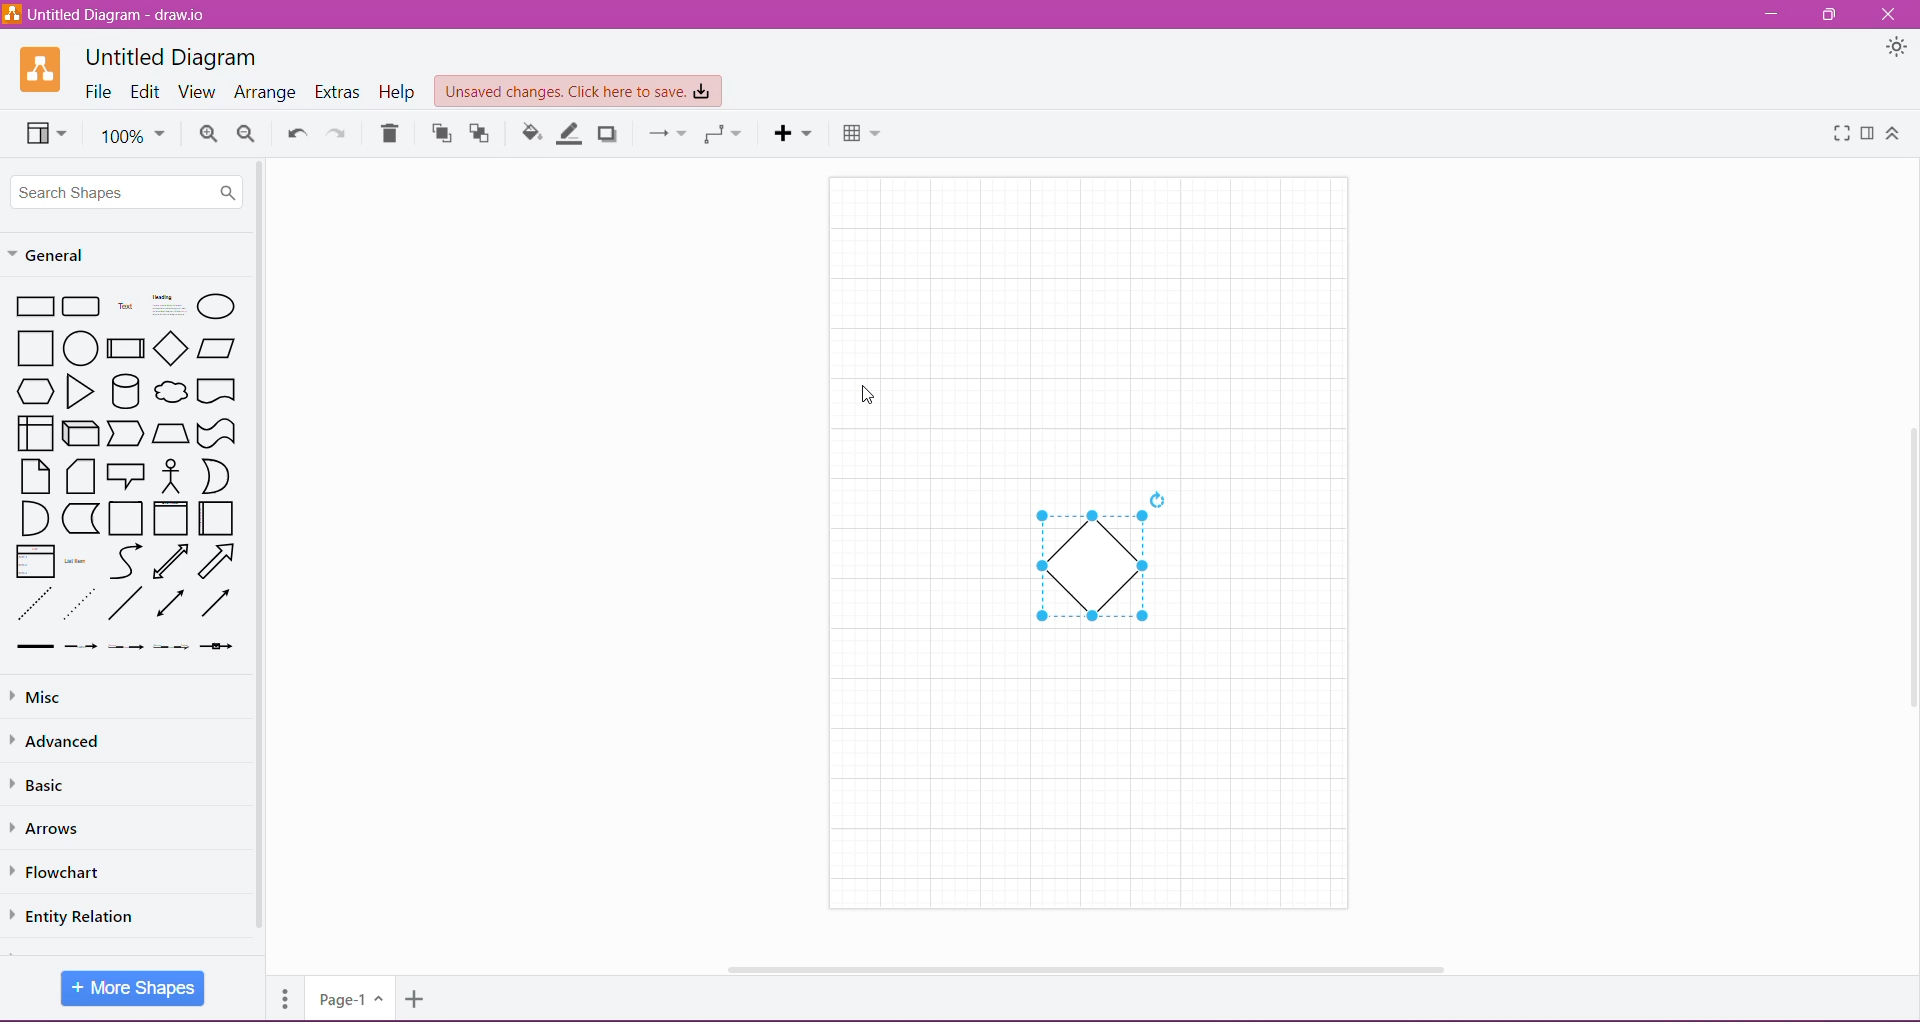 Image resolution: width=1920 pixels, height=1022 pixels. What do you see at coordinates (46, 133) in the screenshot?
I see `View` at bounding box center [46, 133].